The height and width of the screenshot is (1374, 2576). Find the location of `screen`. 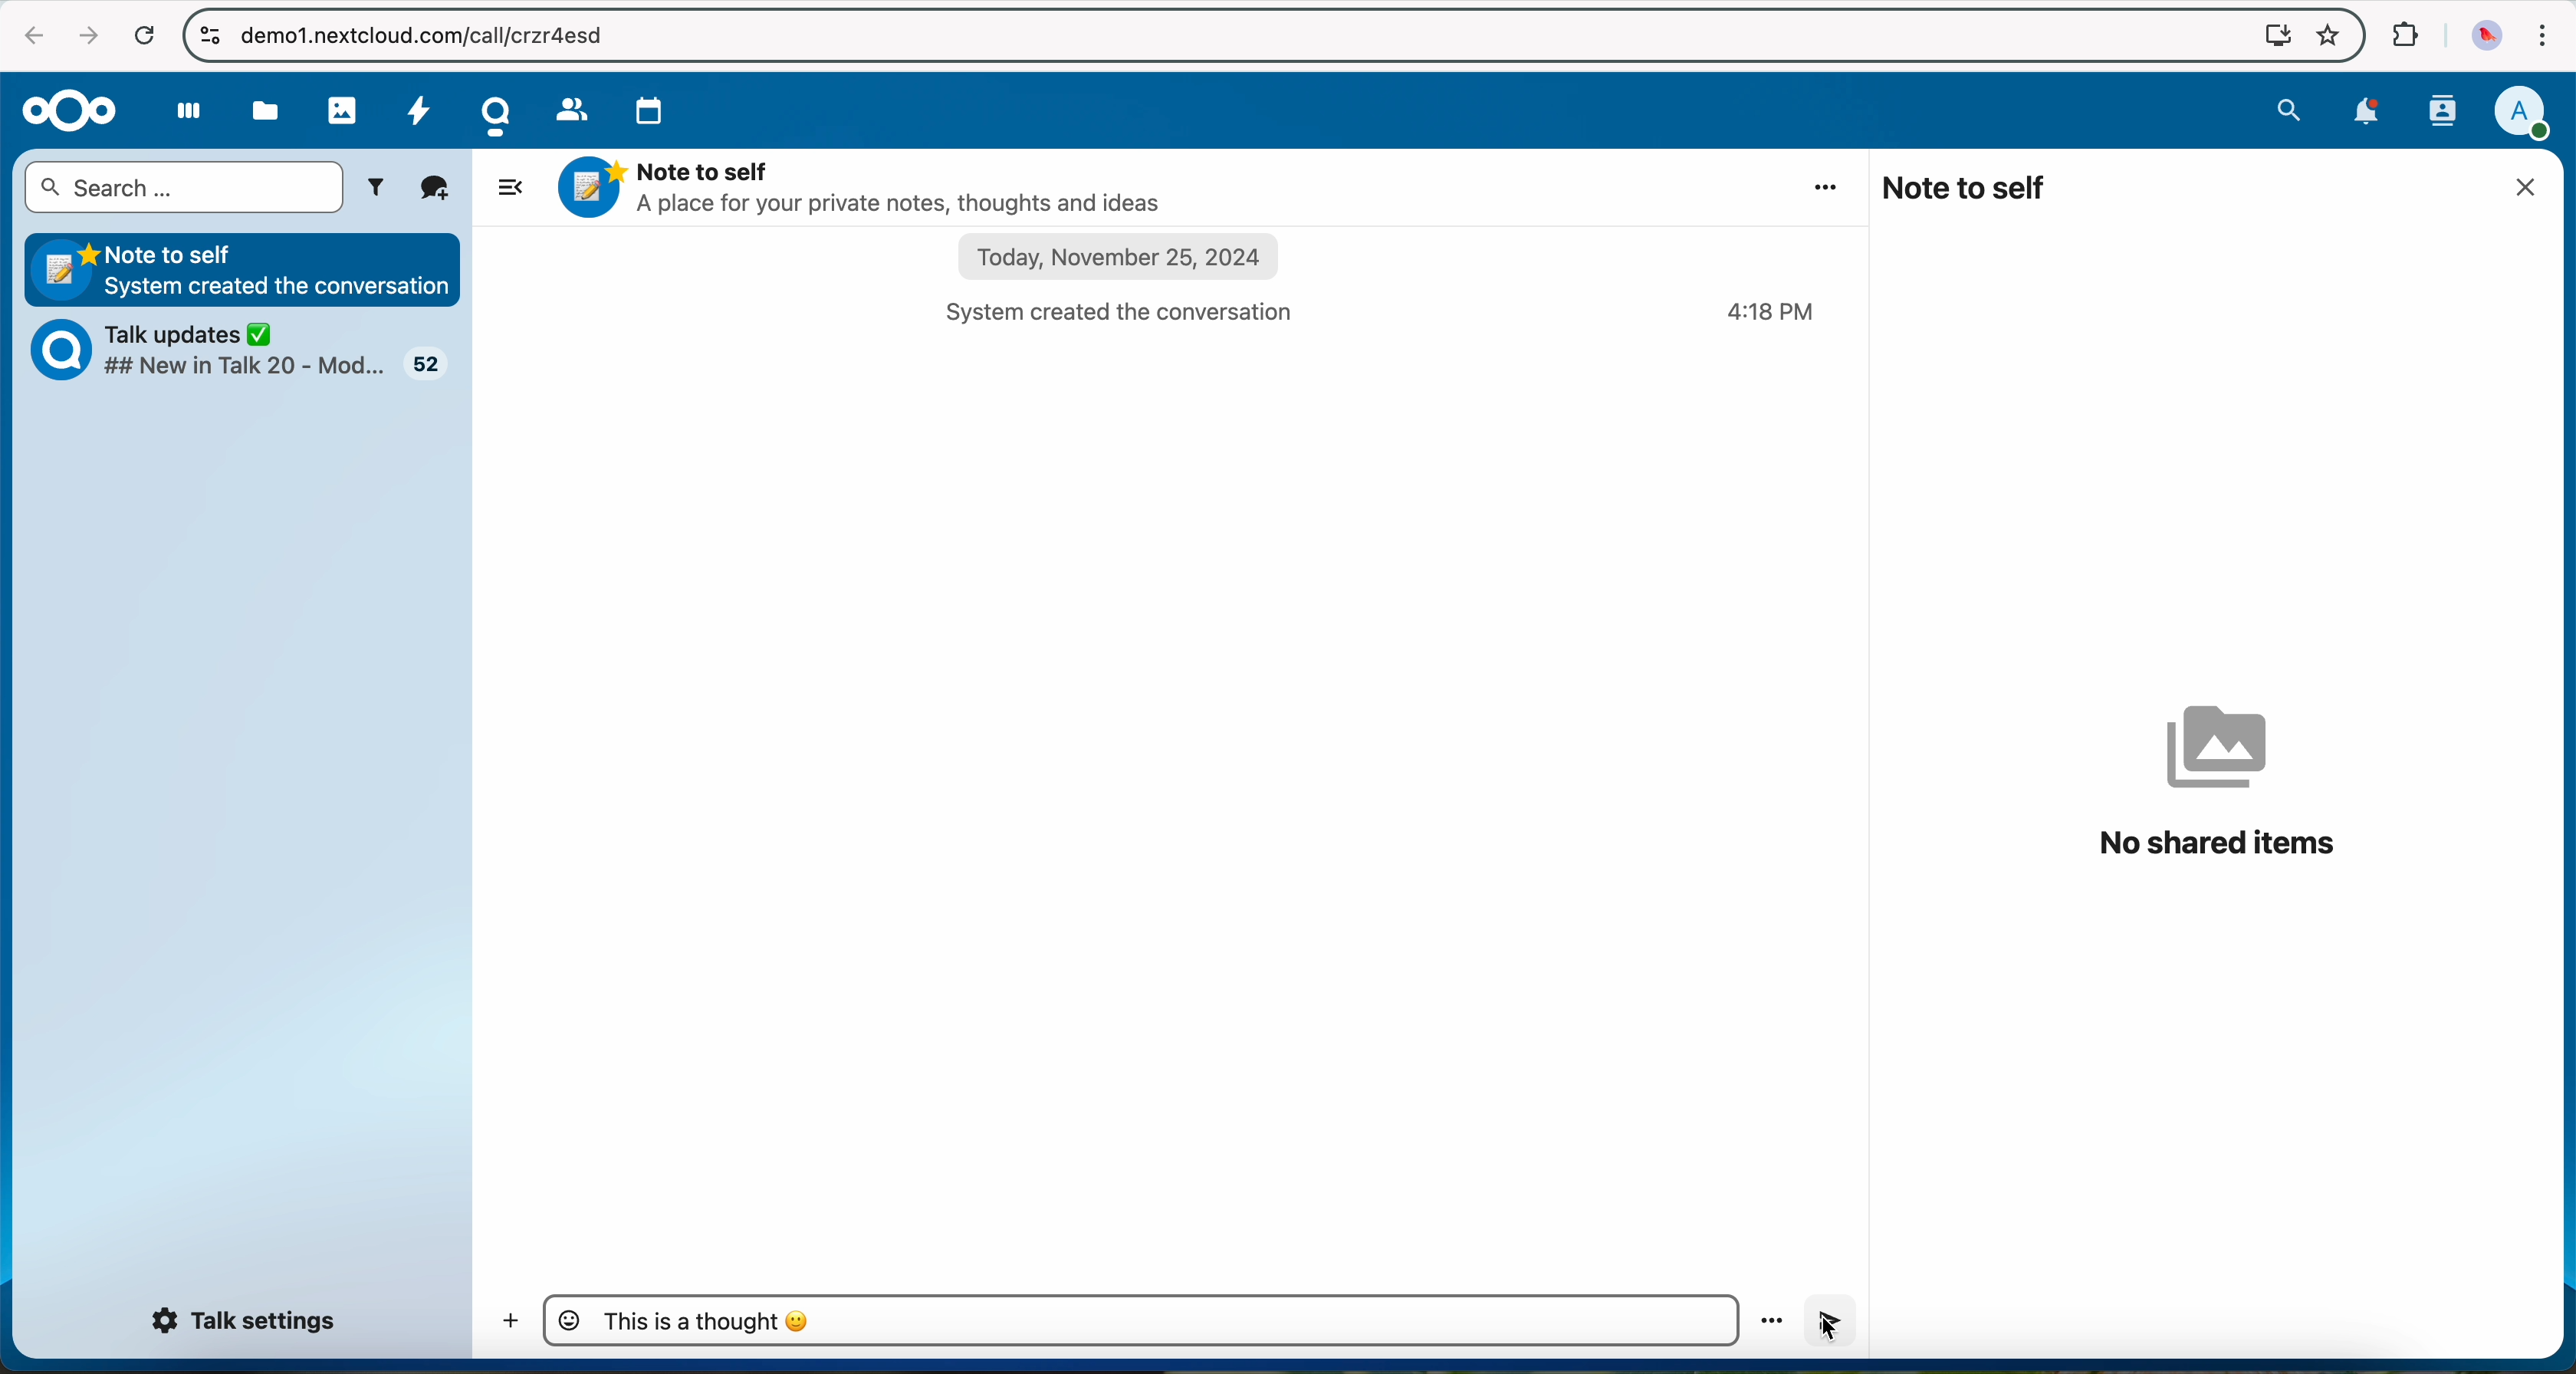

screen is located at coordinates (2270, 36).